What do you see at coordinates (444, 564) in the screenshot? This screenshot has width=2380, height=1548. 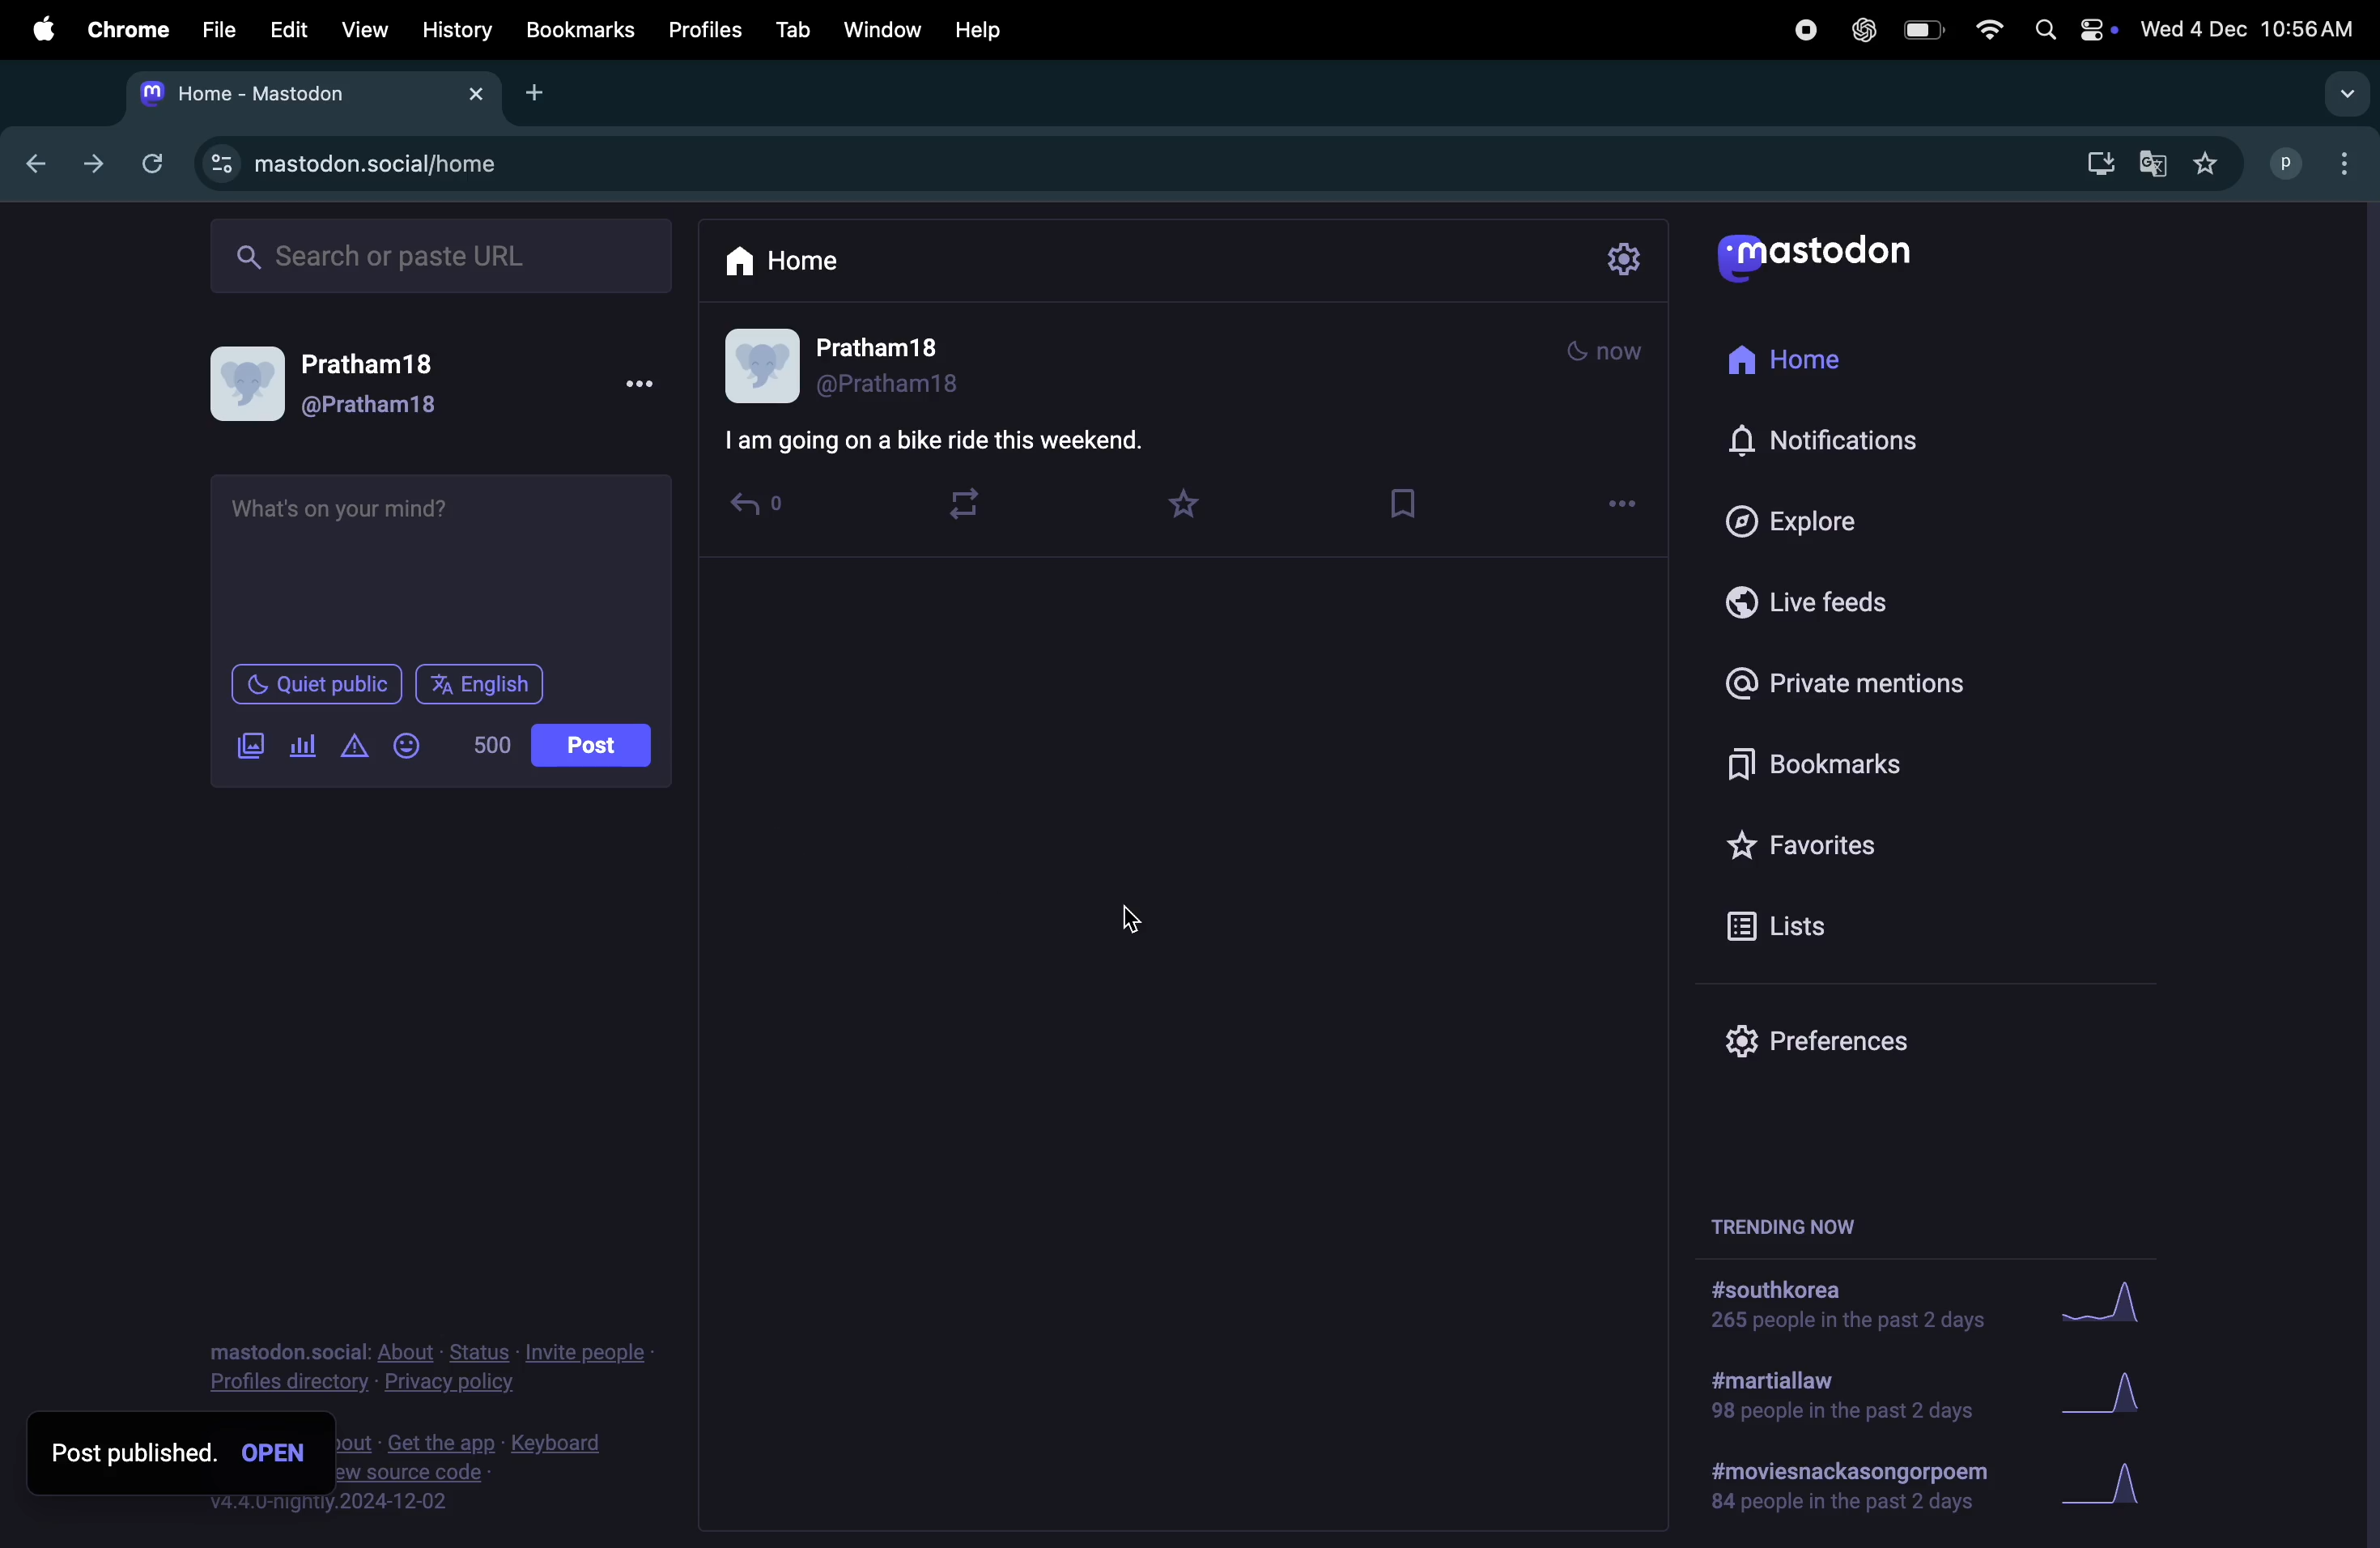 I see `textbox` at bounding box center [444, 564].